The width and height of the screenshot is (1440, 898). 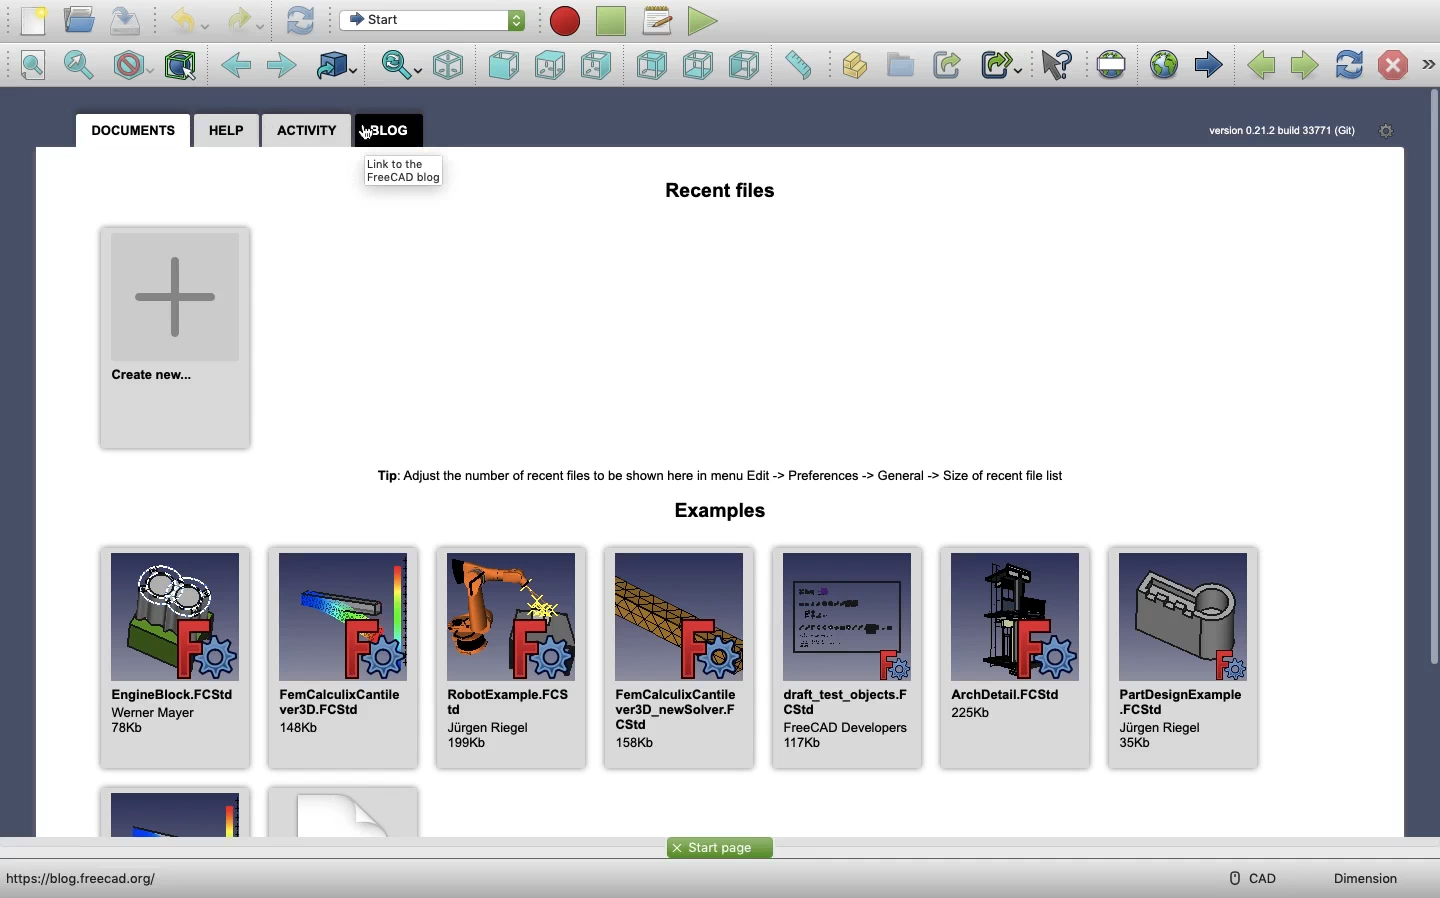 I want to click on Right, so click(x=746, y=65).